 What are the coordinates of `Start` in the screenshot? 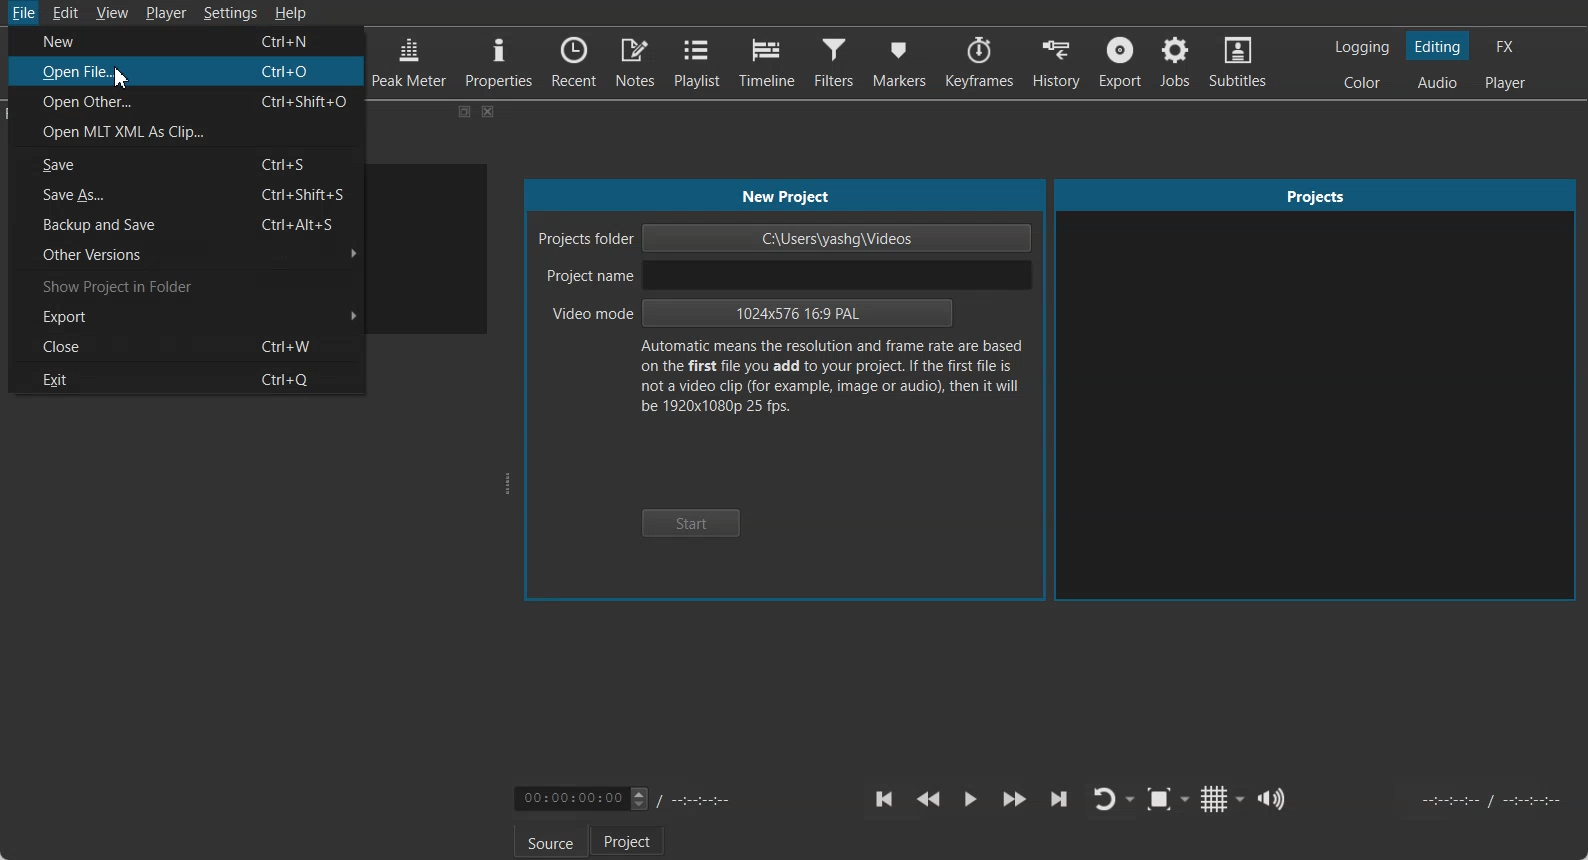 It's located at (691, 524).